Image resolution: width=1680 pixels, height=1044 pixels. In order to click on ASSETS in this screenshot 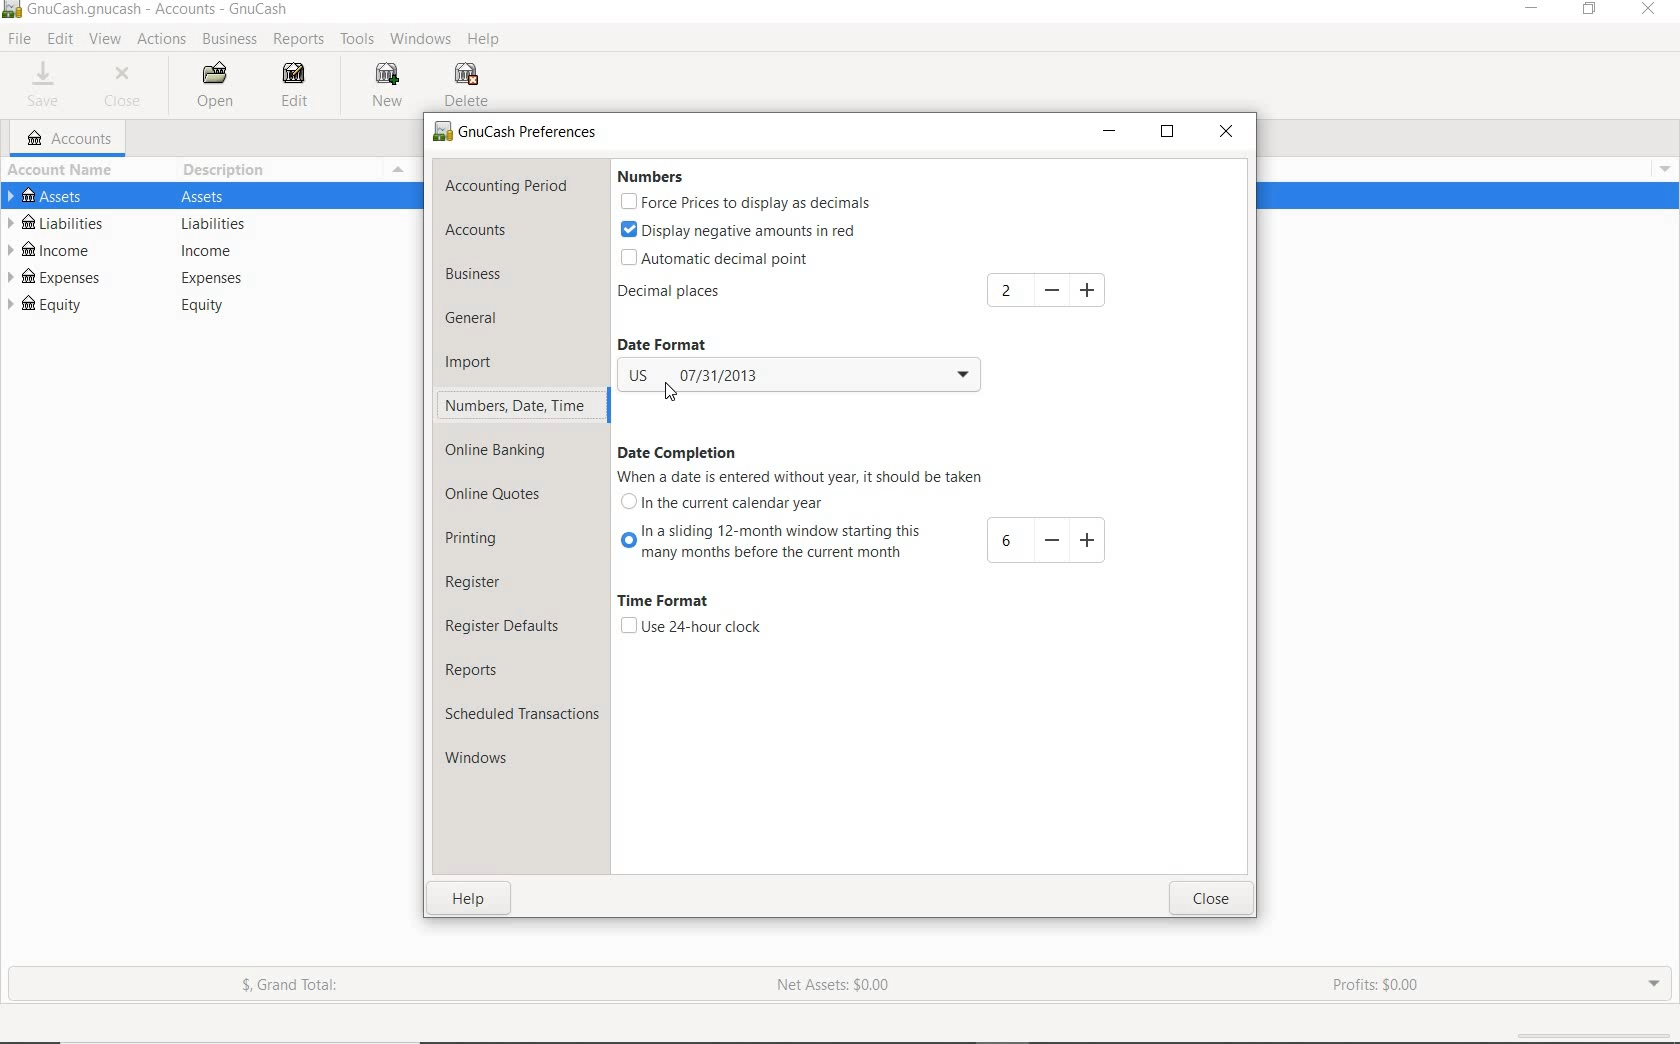, I will do `click(210, 198)`.